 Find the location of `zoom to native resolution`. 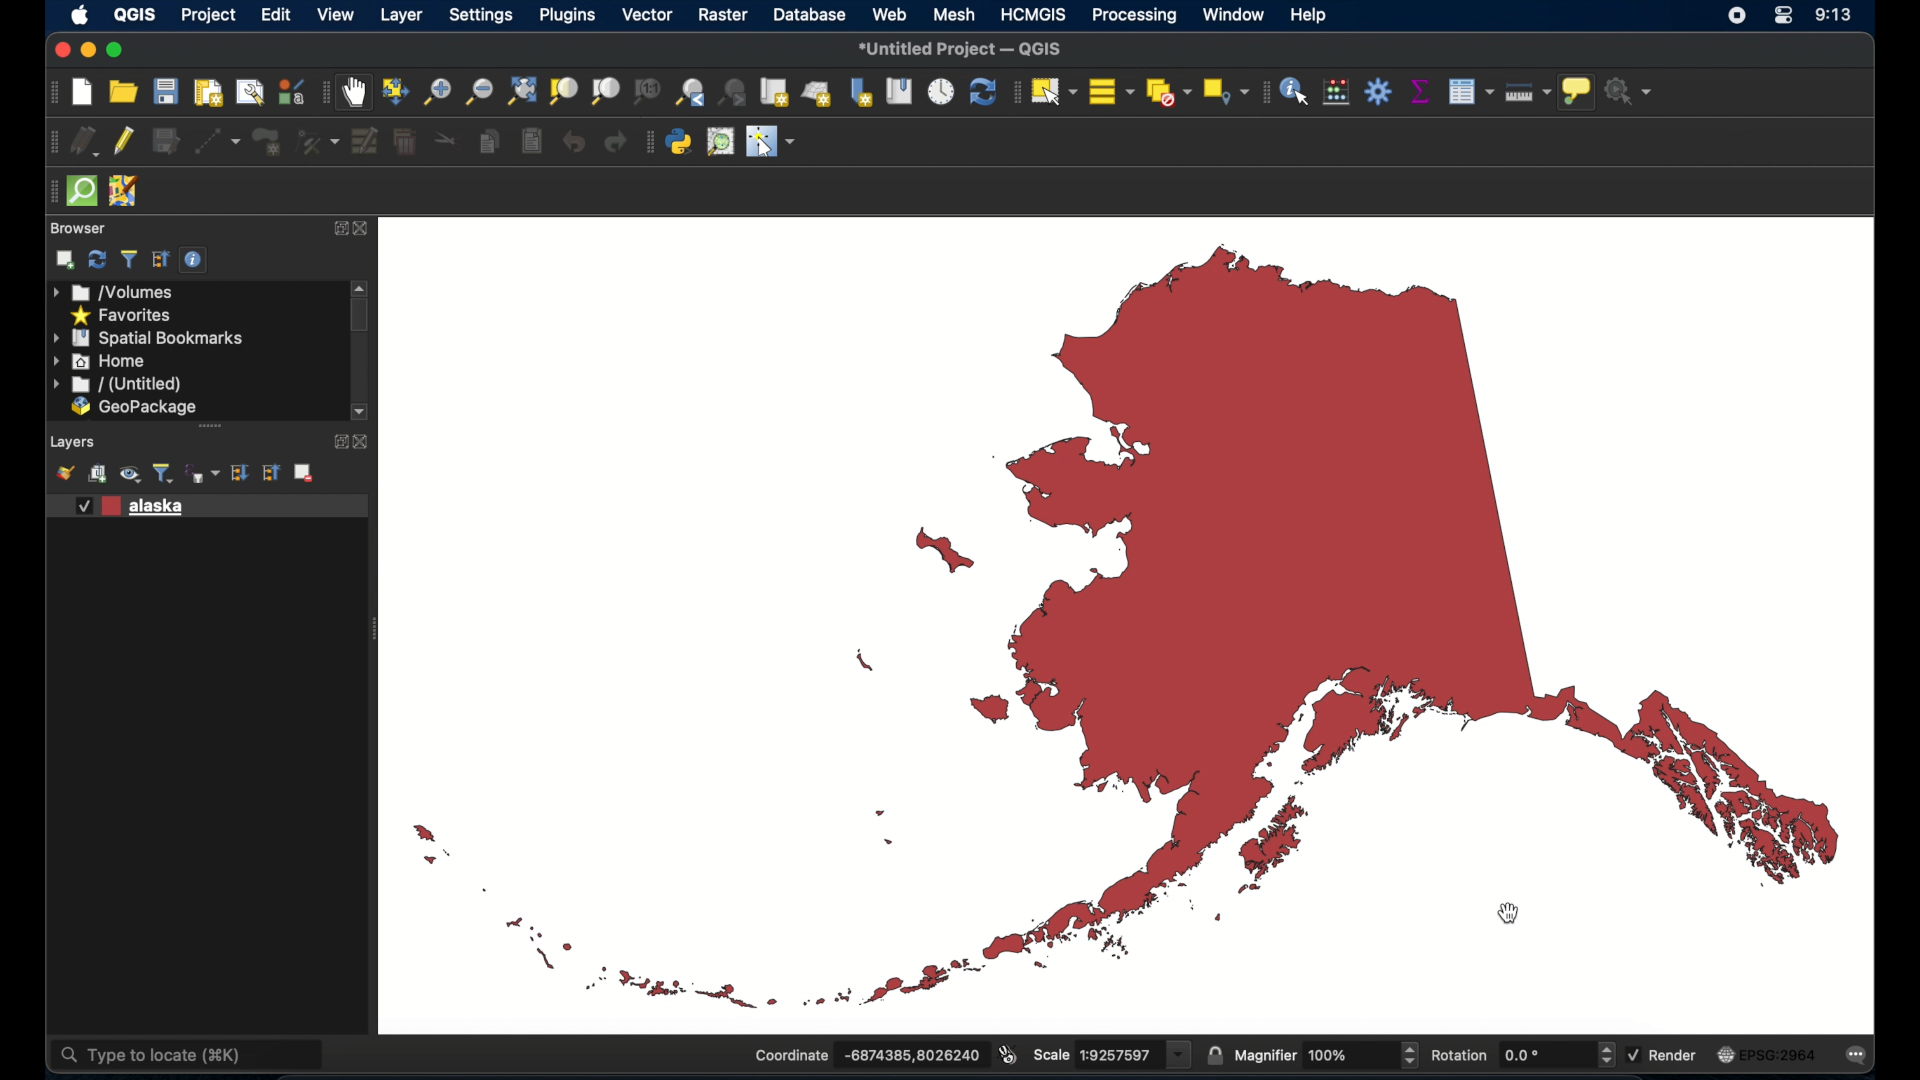

zoom to native resolution is located at coordinates (646, 91).